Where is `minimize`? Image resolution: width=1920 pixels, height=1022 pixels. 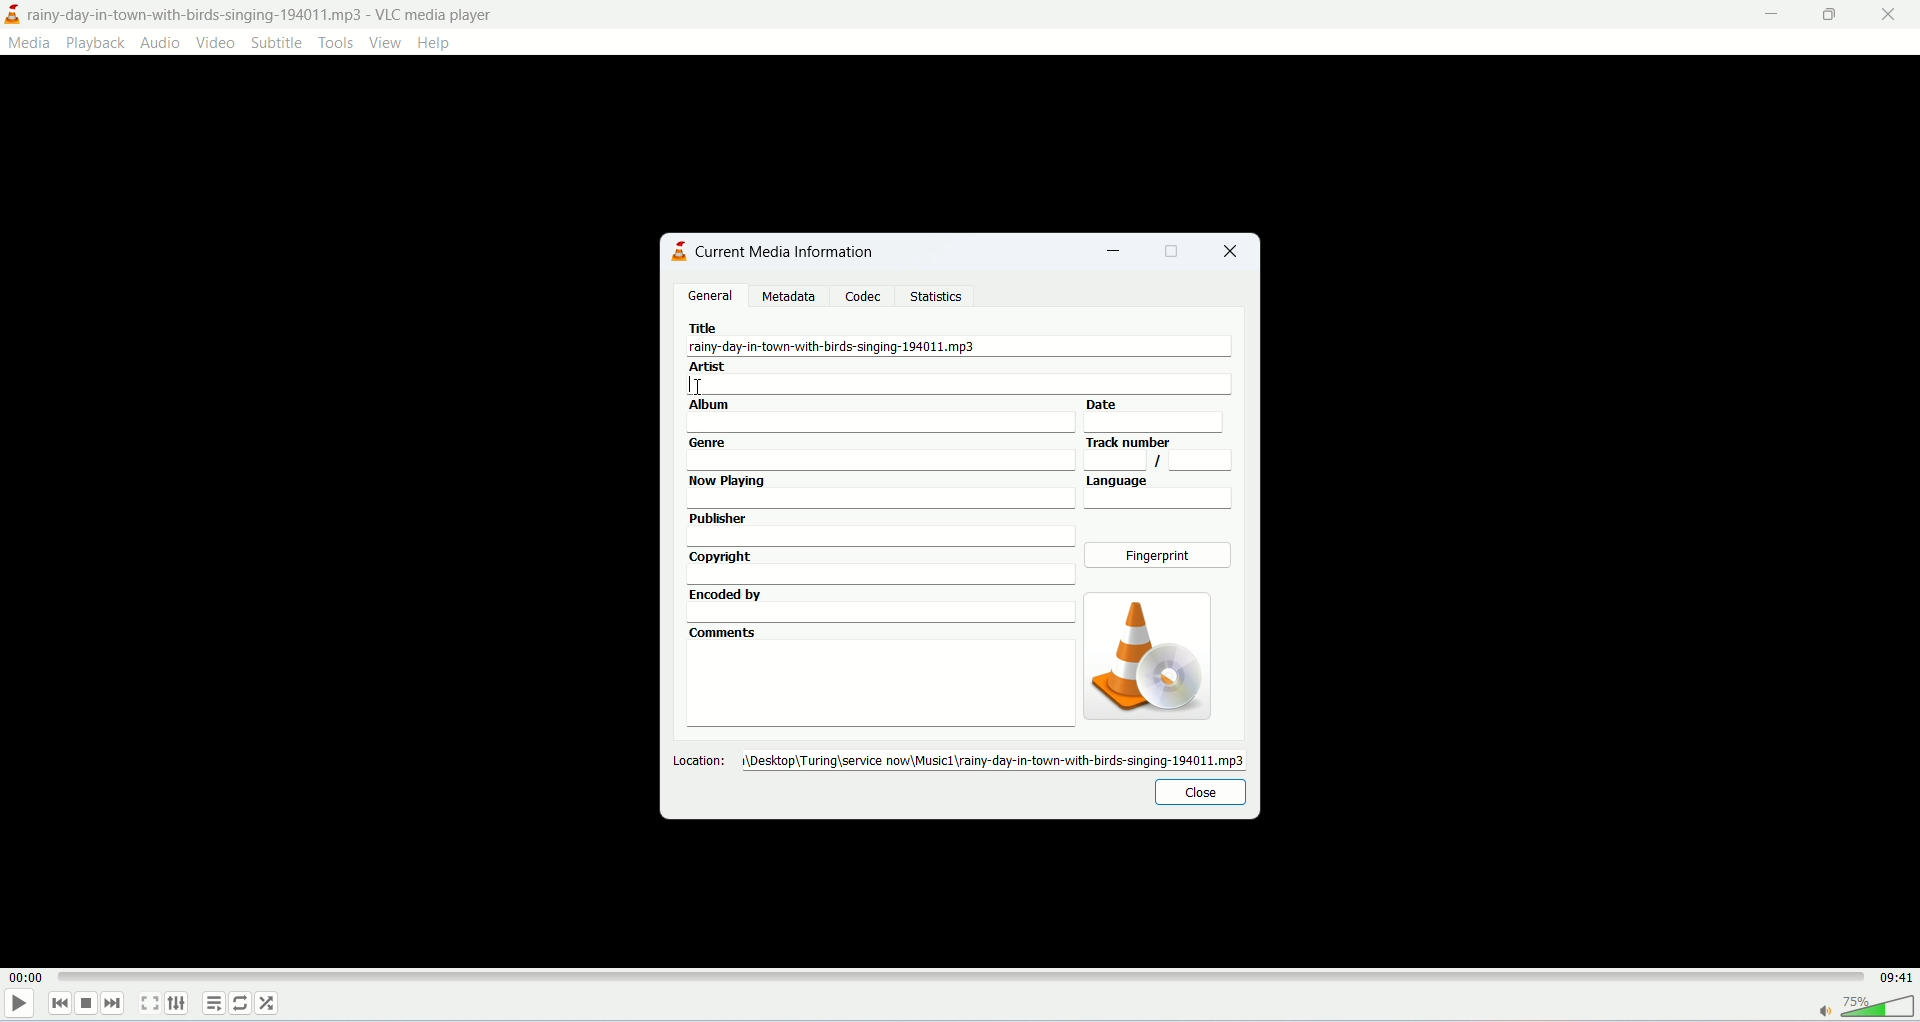
minimize is located at coordinates (1112, 254).